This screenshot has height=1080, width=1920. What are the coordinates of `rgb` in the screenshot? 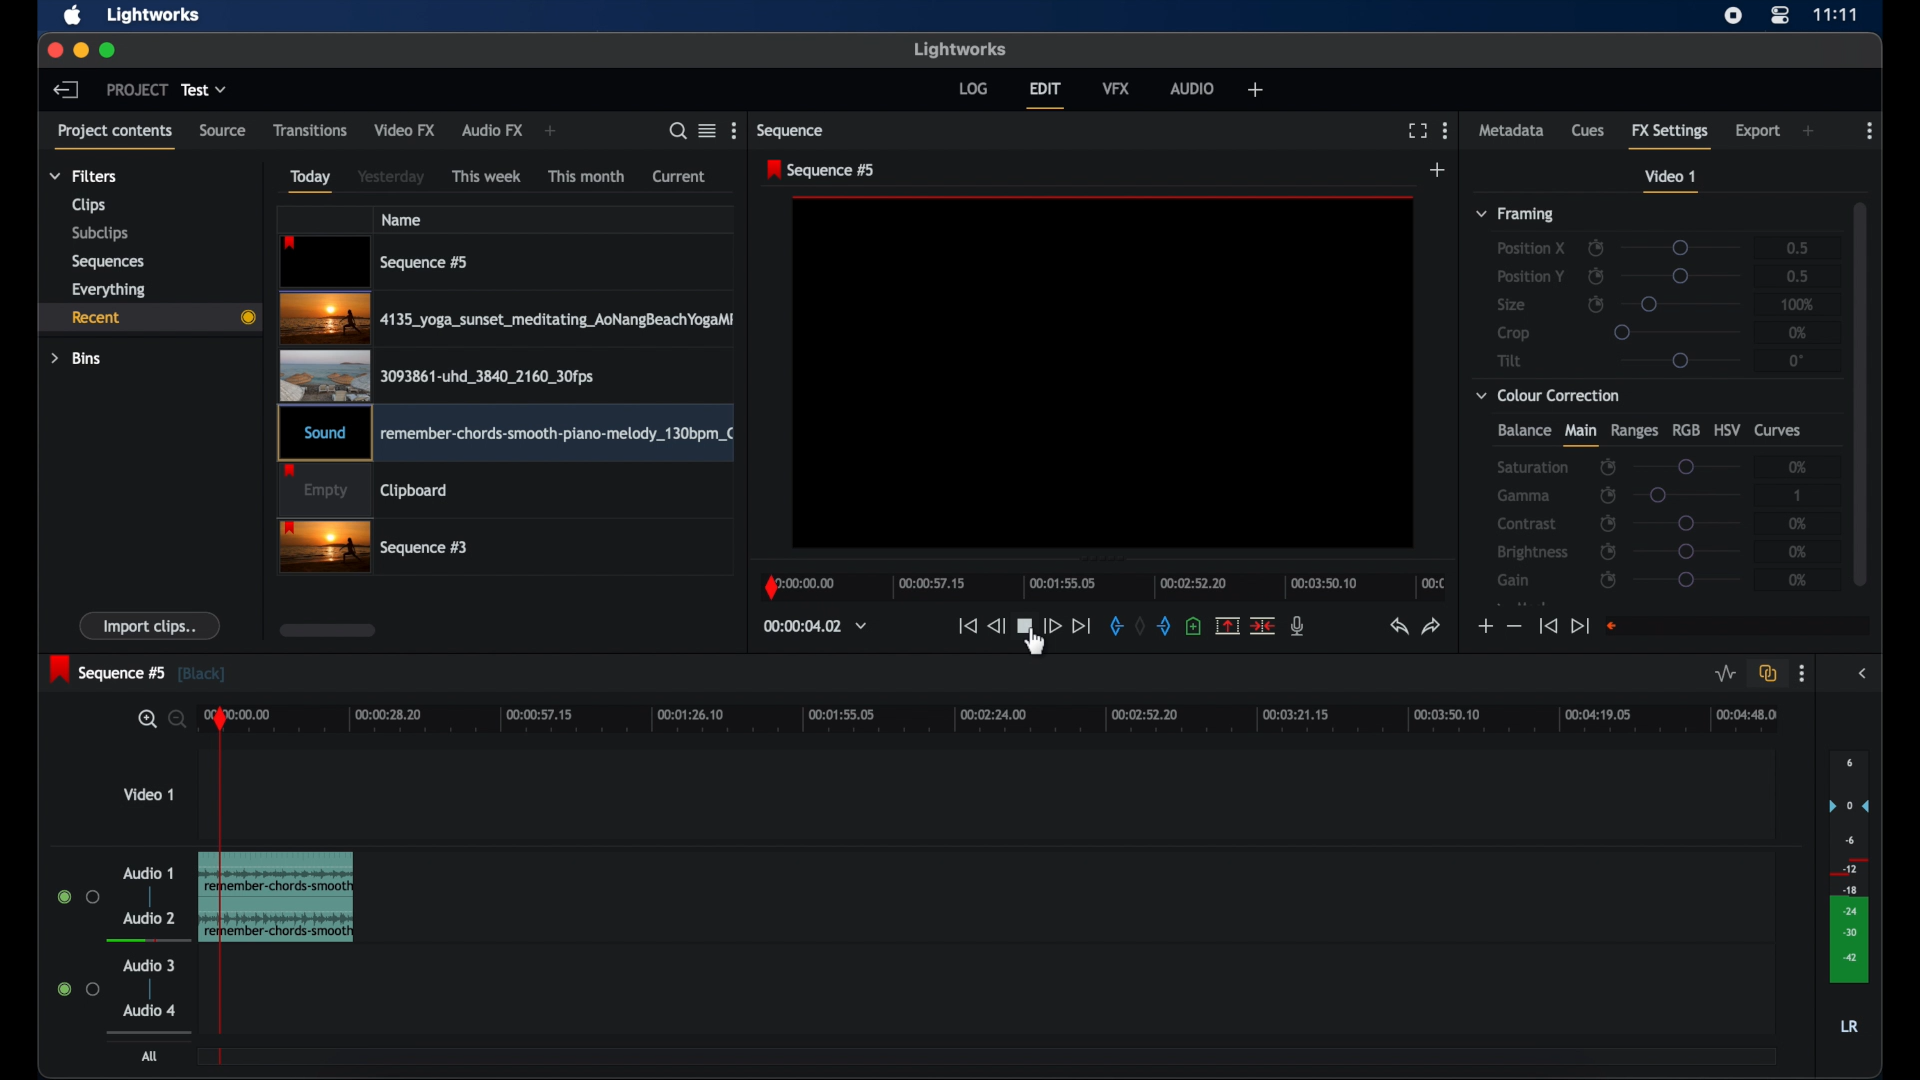 It's located at (1685, 430).